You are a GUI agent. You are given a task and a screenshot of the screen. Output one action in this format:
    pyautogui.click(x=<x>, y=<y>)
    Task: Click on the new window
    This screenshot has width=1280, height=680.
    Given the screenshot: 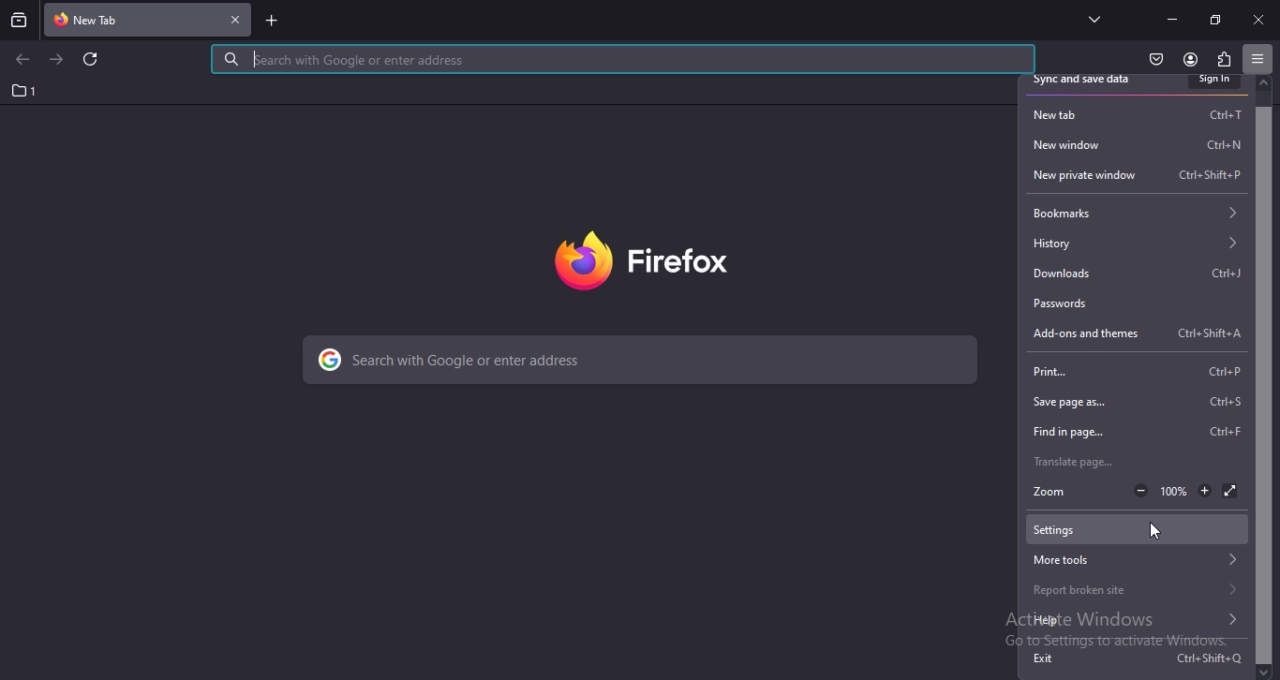 What is the action you would take?
    pyautogui.click(x=1142, y=143)
    